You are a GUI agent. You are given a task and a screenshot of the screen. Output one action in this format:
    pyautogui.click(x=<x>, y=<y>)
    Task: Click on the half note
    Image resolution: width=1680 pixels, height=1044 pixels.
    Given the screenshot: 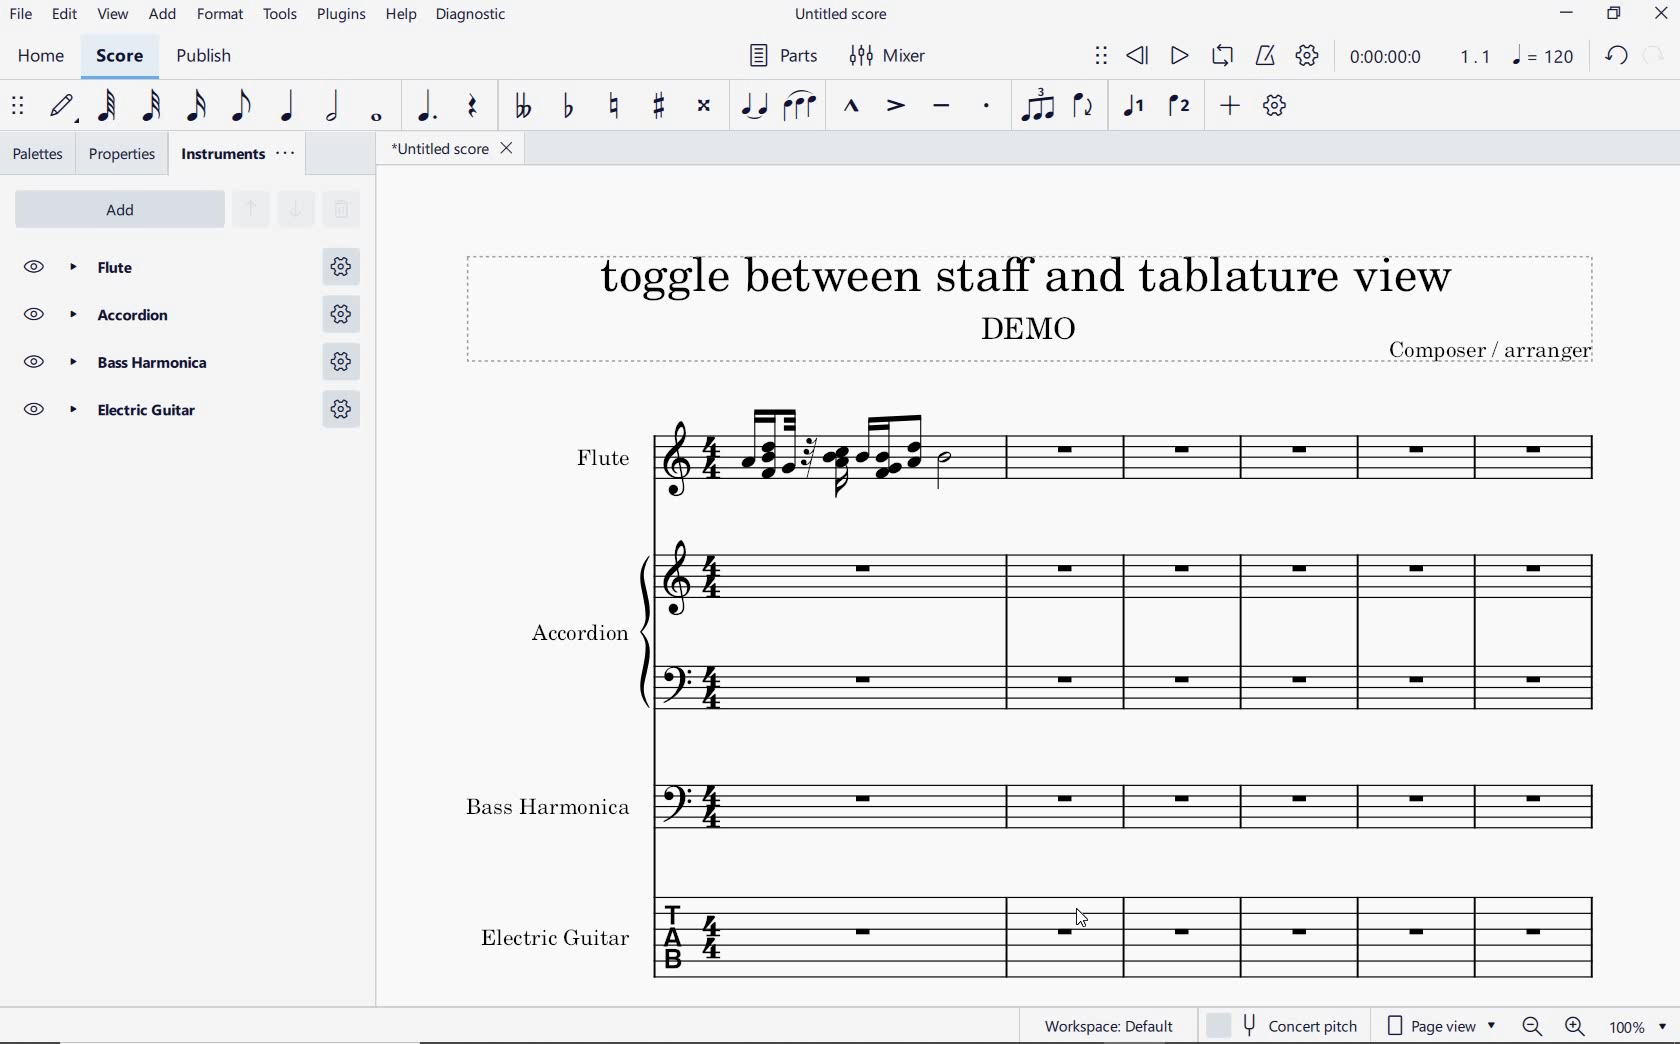 What is the action you would take?
    pyautogui.click(x=335, y=107)
    